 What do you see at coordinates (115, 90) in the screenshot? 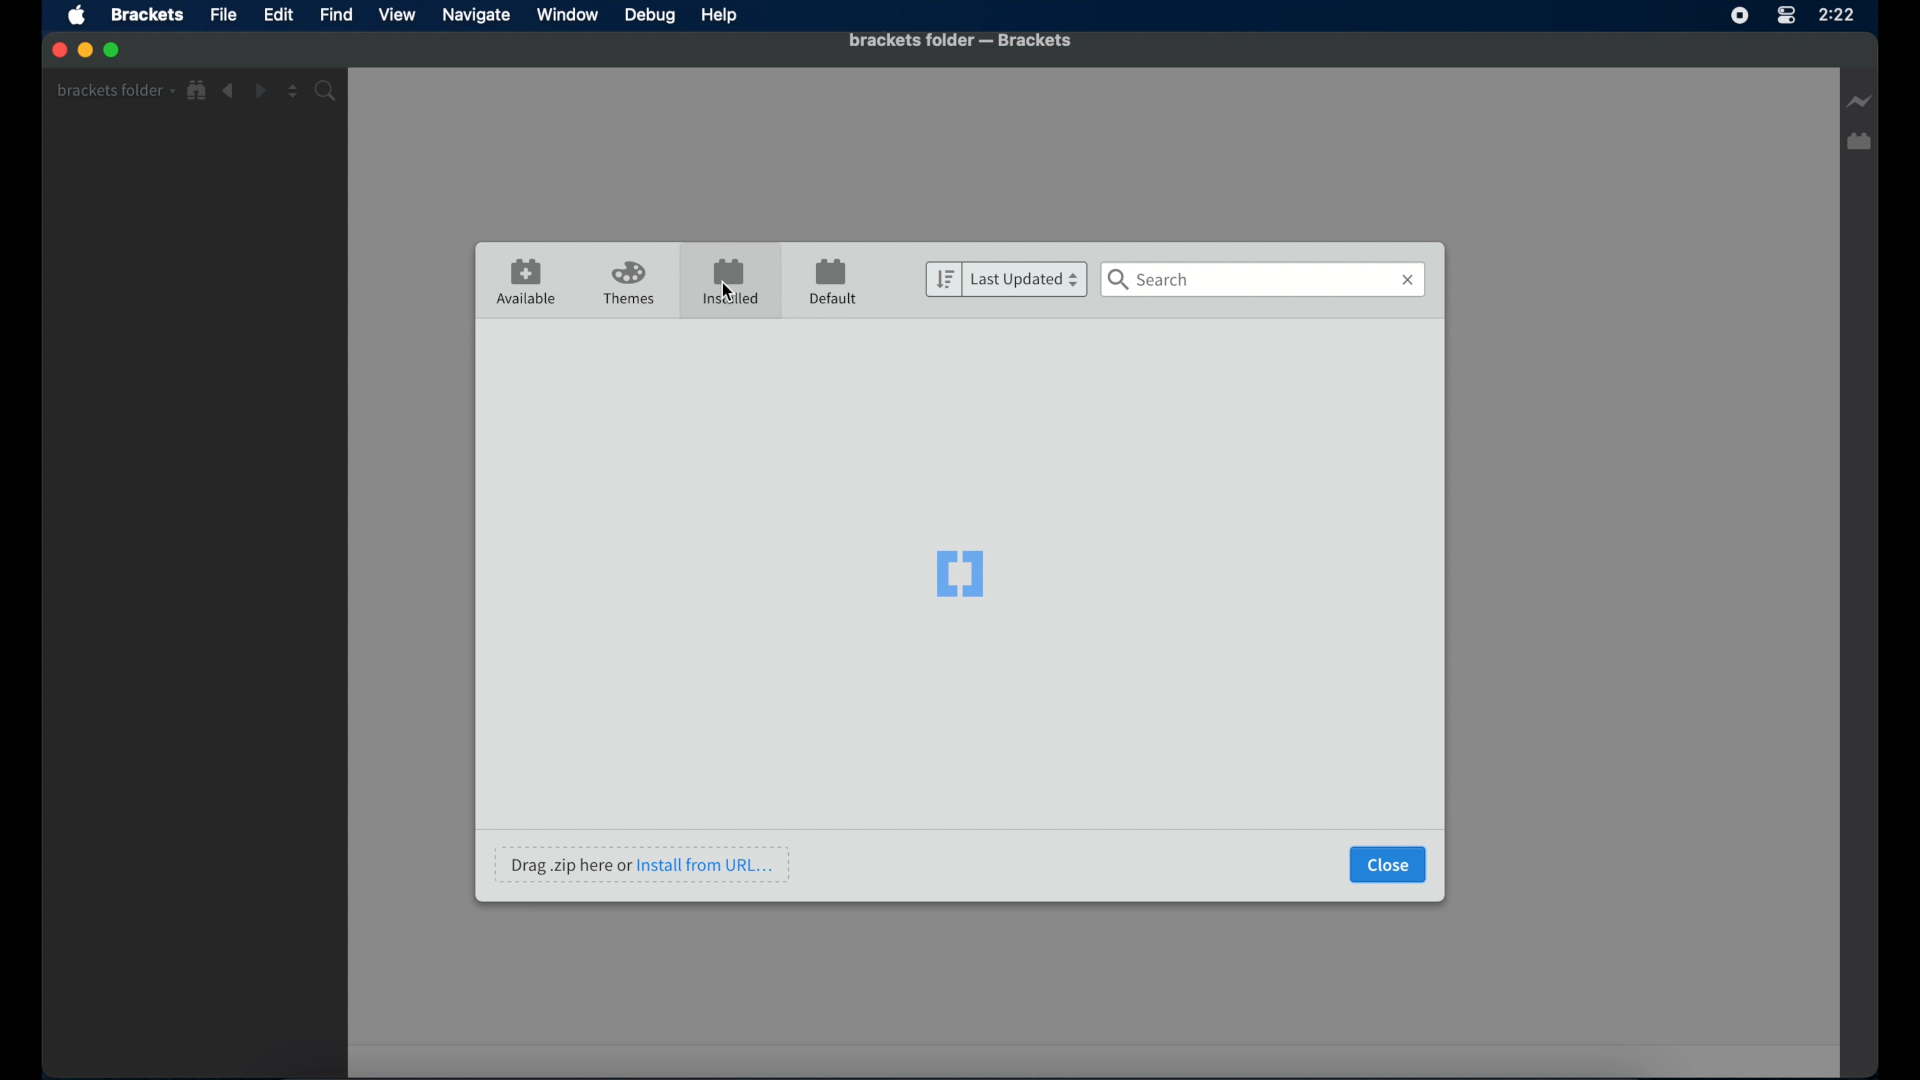
I see `brackets folder` at bounding box center [115, 90].